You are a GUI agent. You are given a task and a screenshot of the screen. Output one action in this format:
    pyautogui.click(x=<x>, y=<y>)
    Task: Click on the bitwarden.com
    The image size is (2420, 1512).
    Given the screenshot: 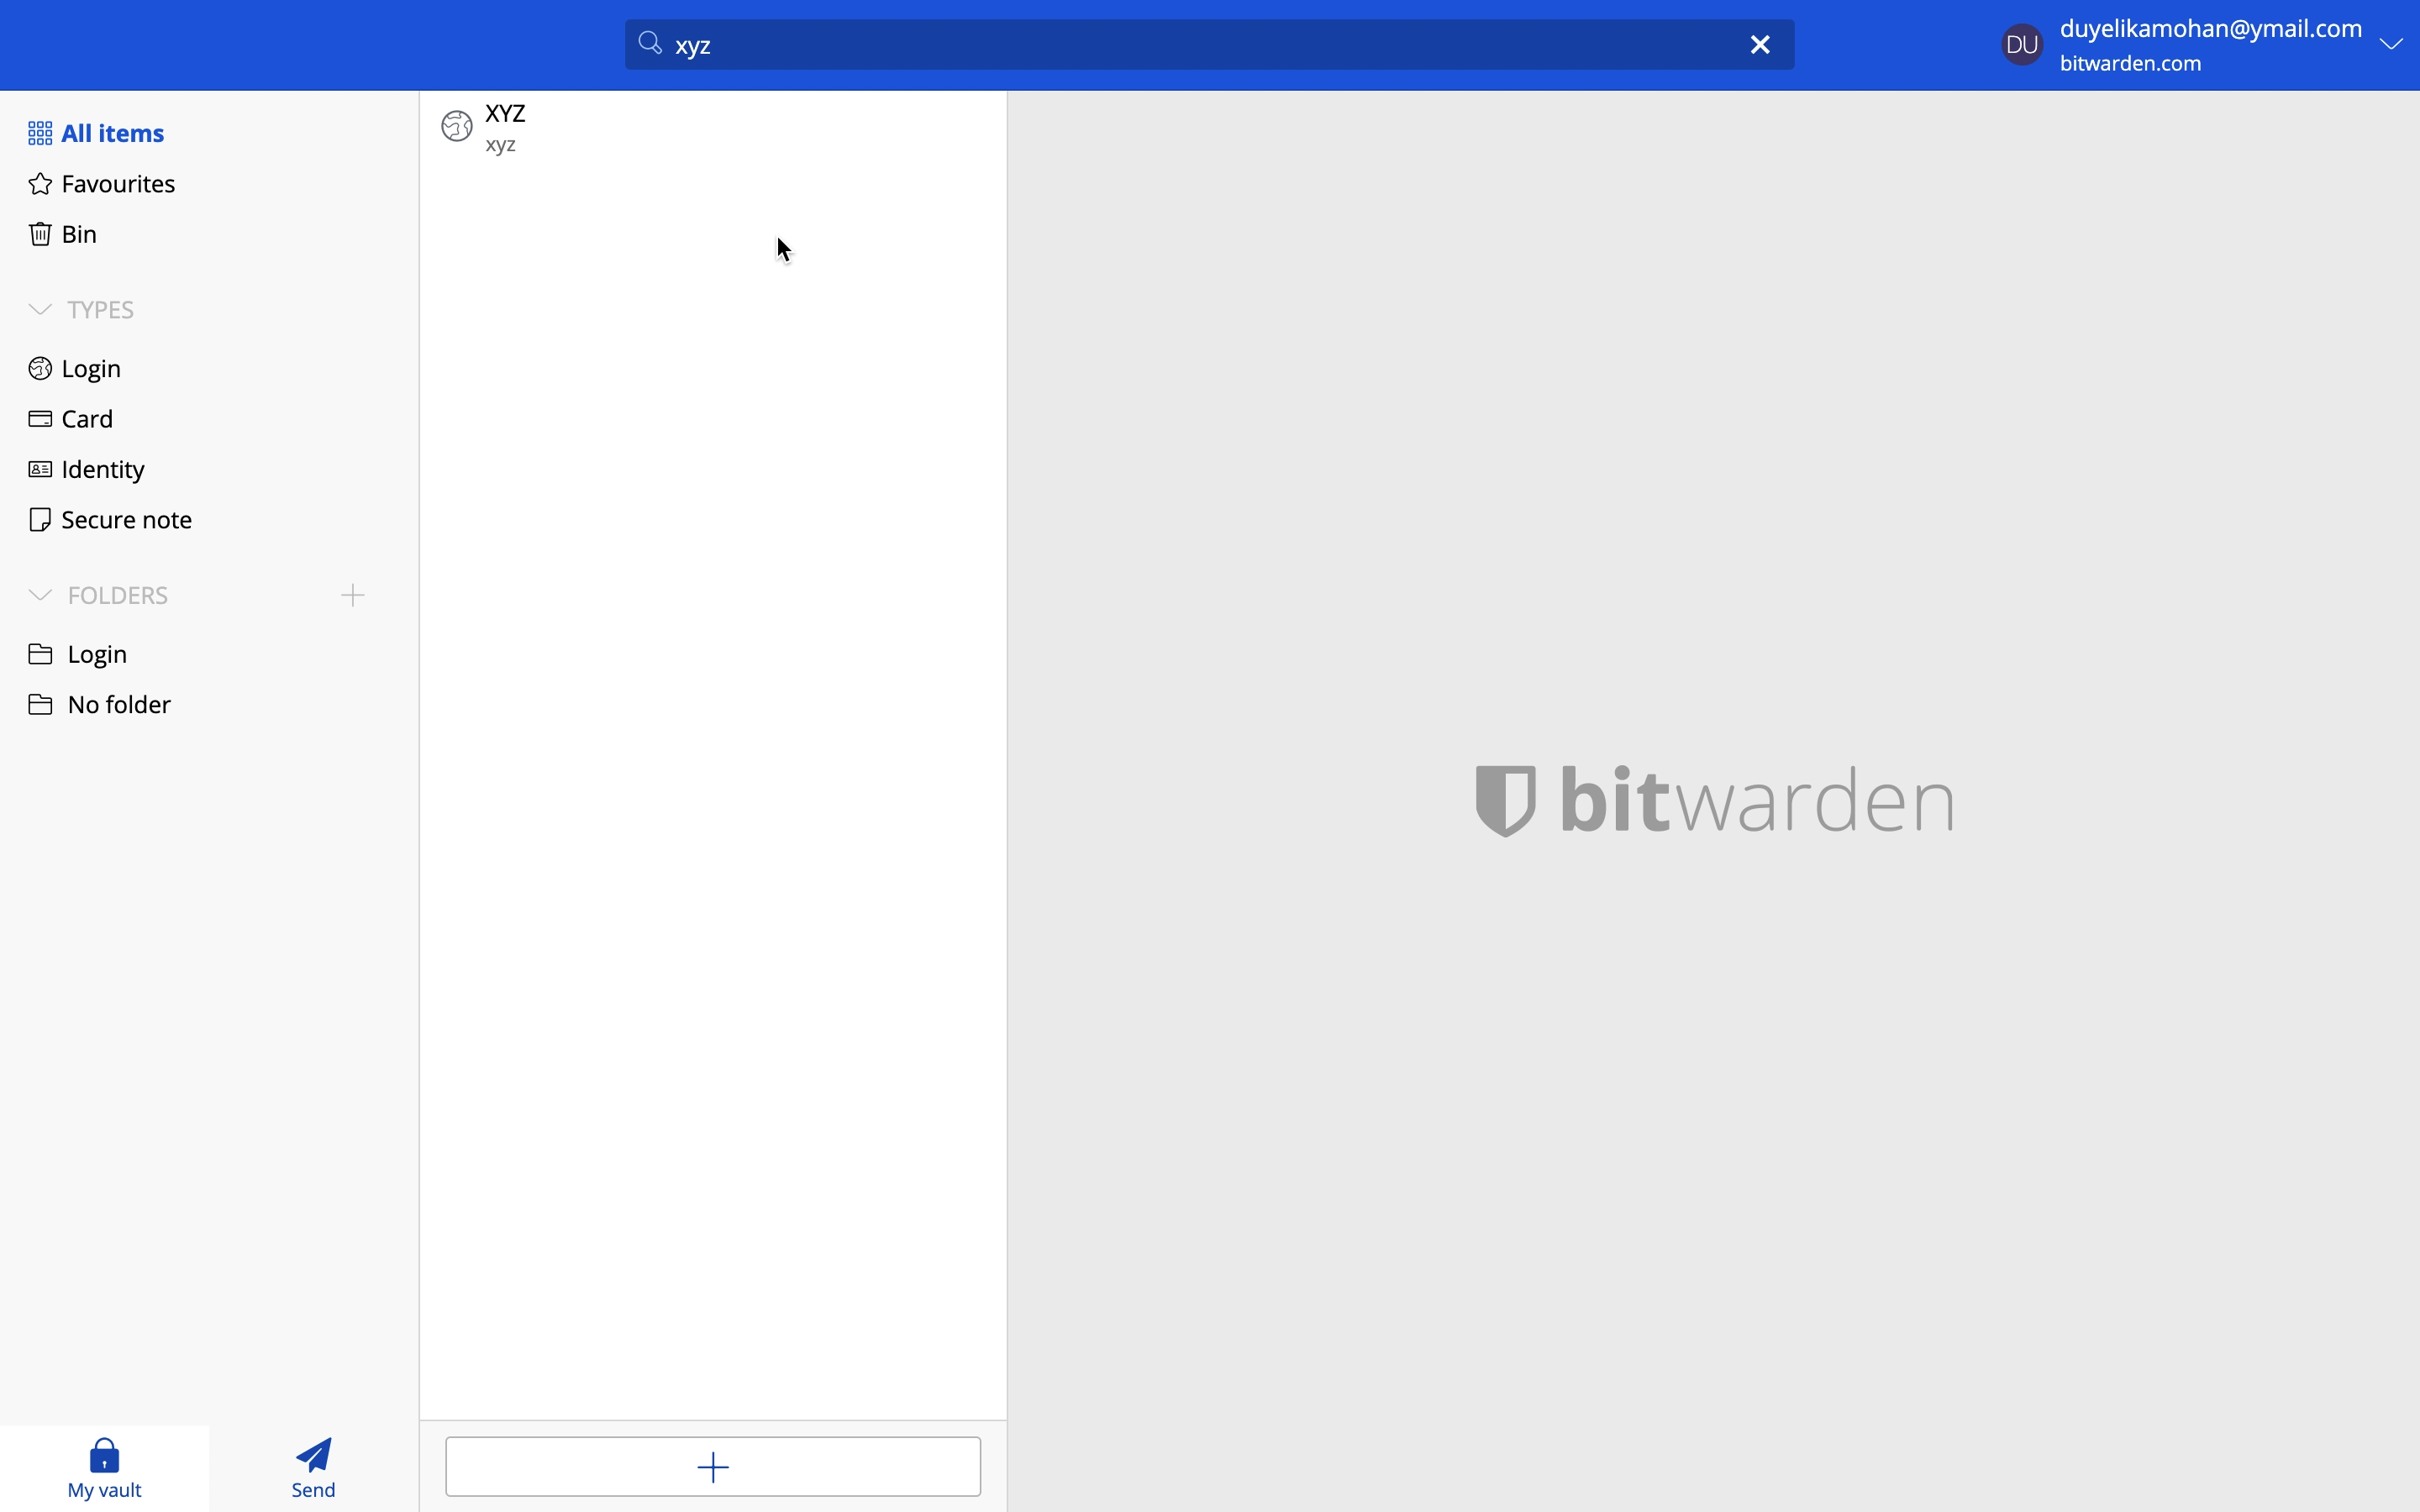 What is the action you would take?
    pyautogui.click(x=2143, y=70)
    